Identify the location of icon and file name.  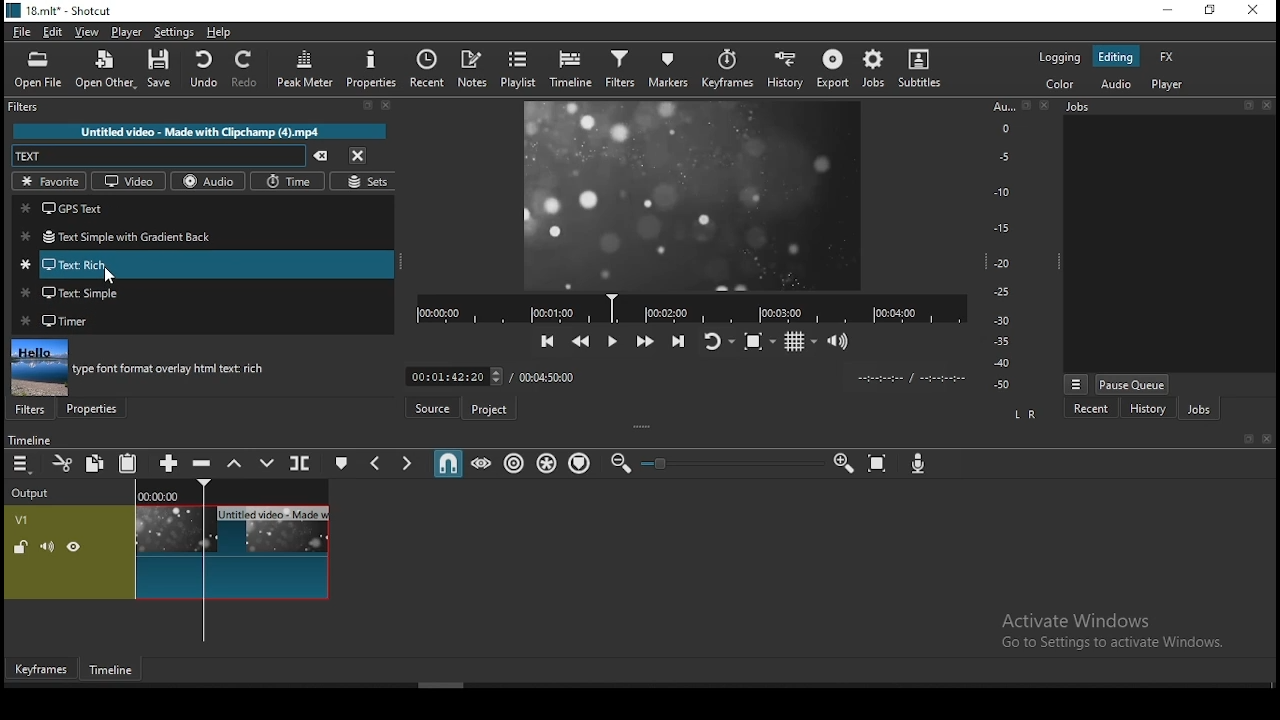
(58, 11).